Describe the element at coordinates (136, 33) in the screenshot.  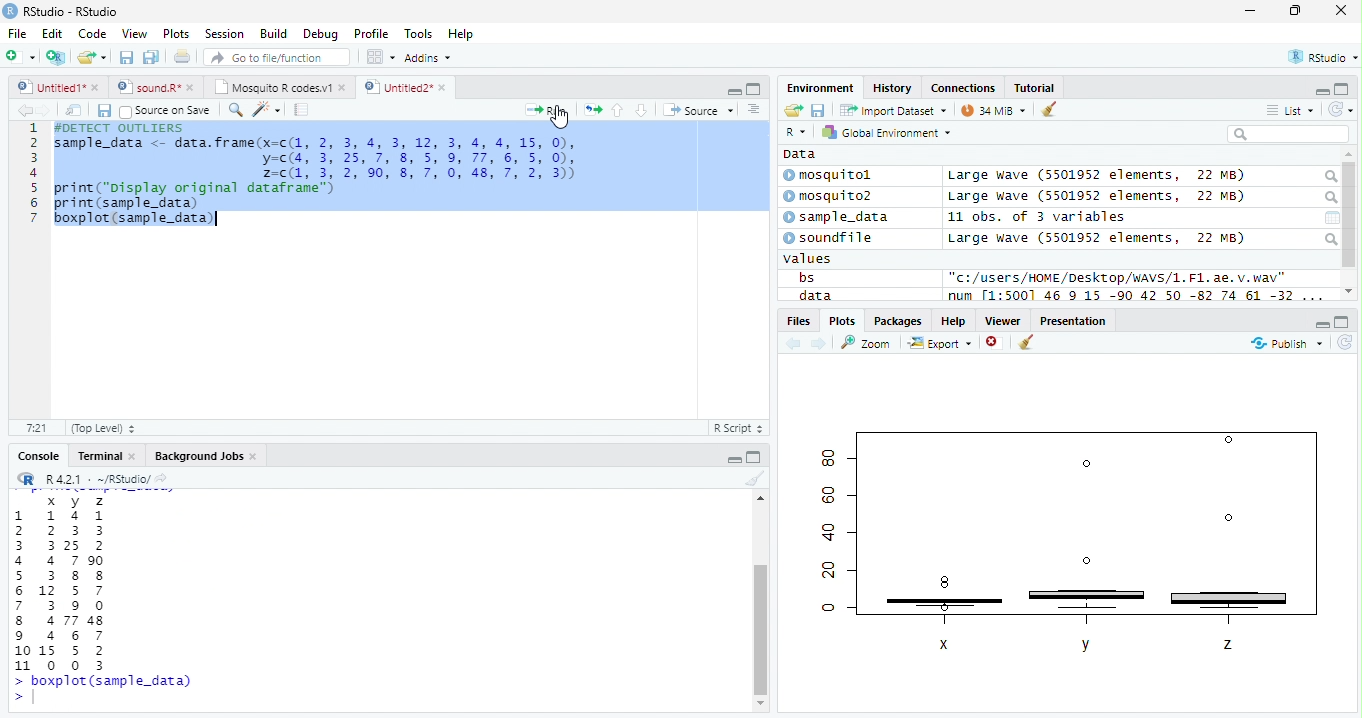
I see `View` at that location.